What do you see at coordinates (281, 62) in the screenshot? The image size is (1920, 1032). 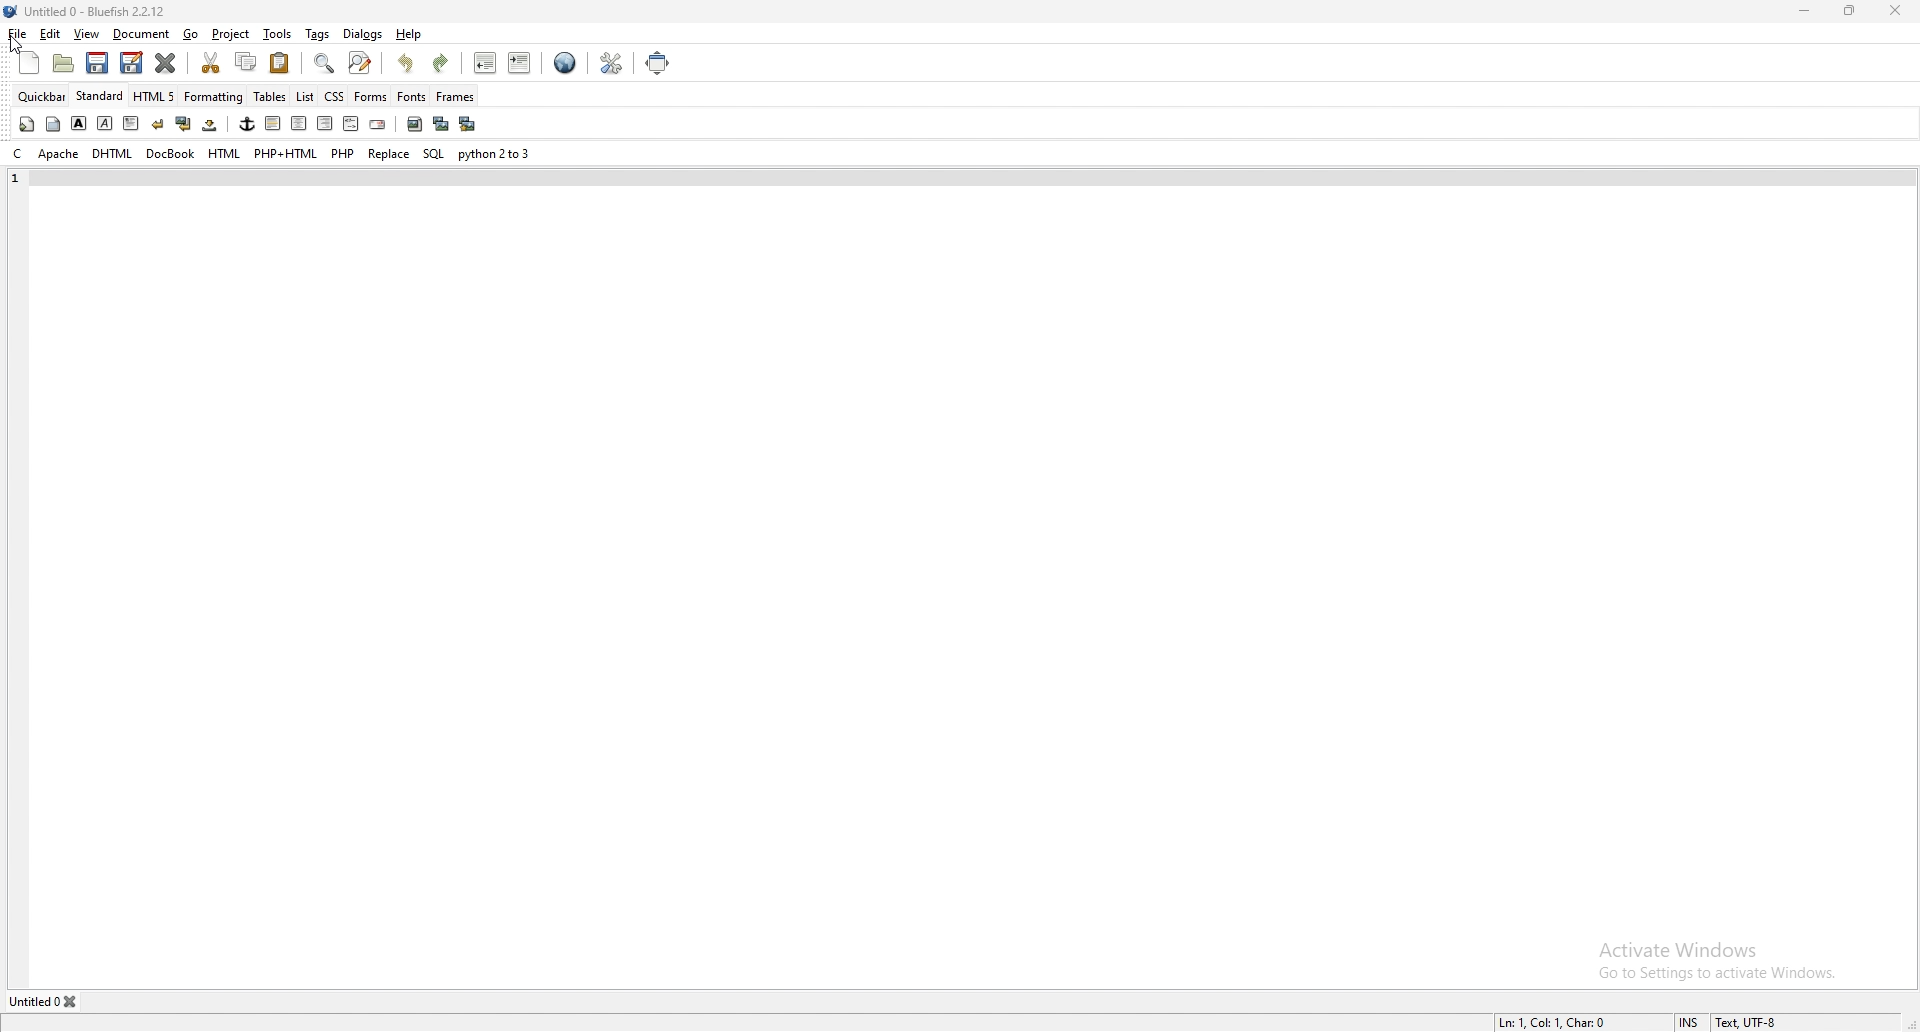 I see `paste` at bounding box center [281, 62].